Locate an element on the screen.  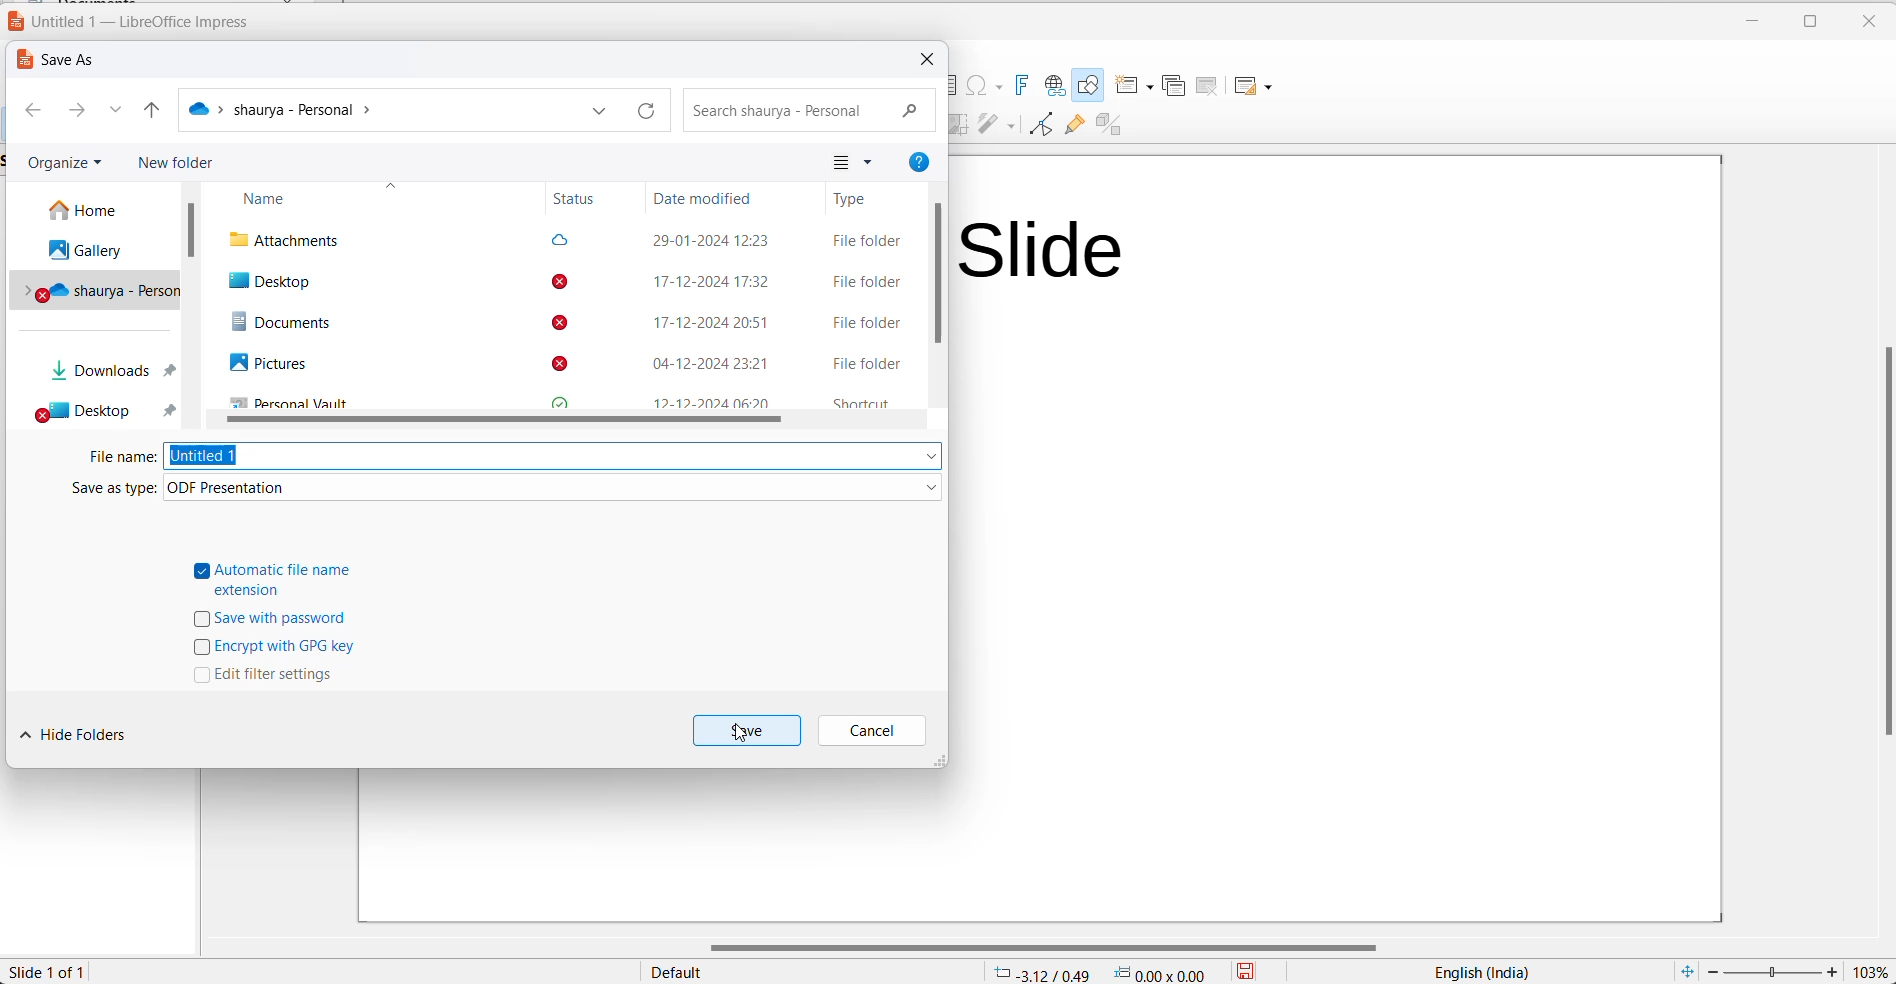
go back is located at coordinates (33, 110).